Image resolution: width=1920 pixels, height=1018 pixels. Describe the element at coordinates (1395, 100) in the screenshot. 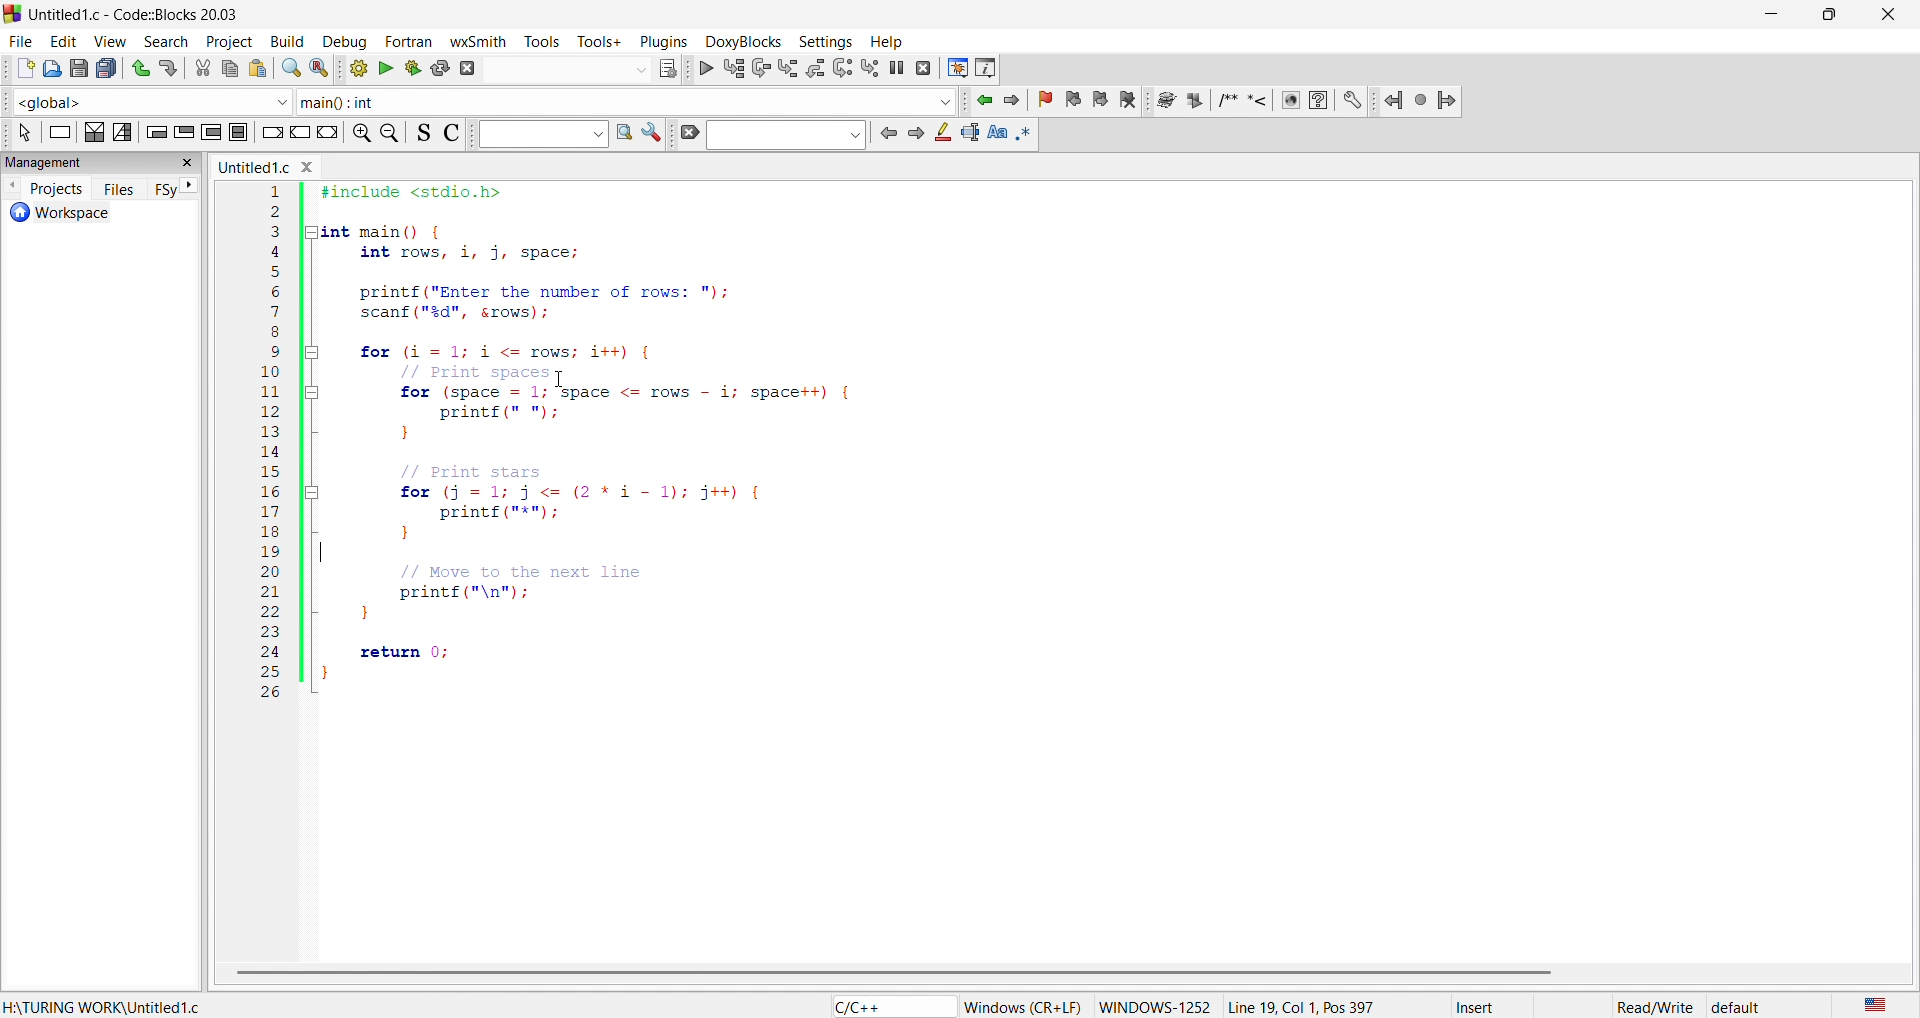

I see `jump back` at that location.